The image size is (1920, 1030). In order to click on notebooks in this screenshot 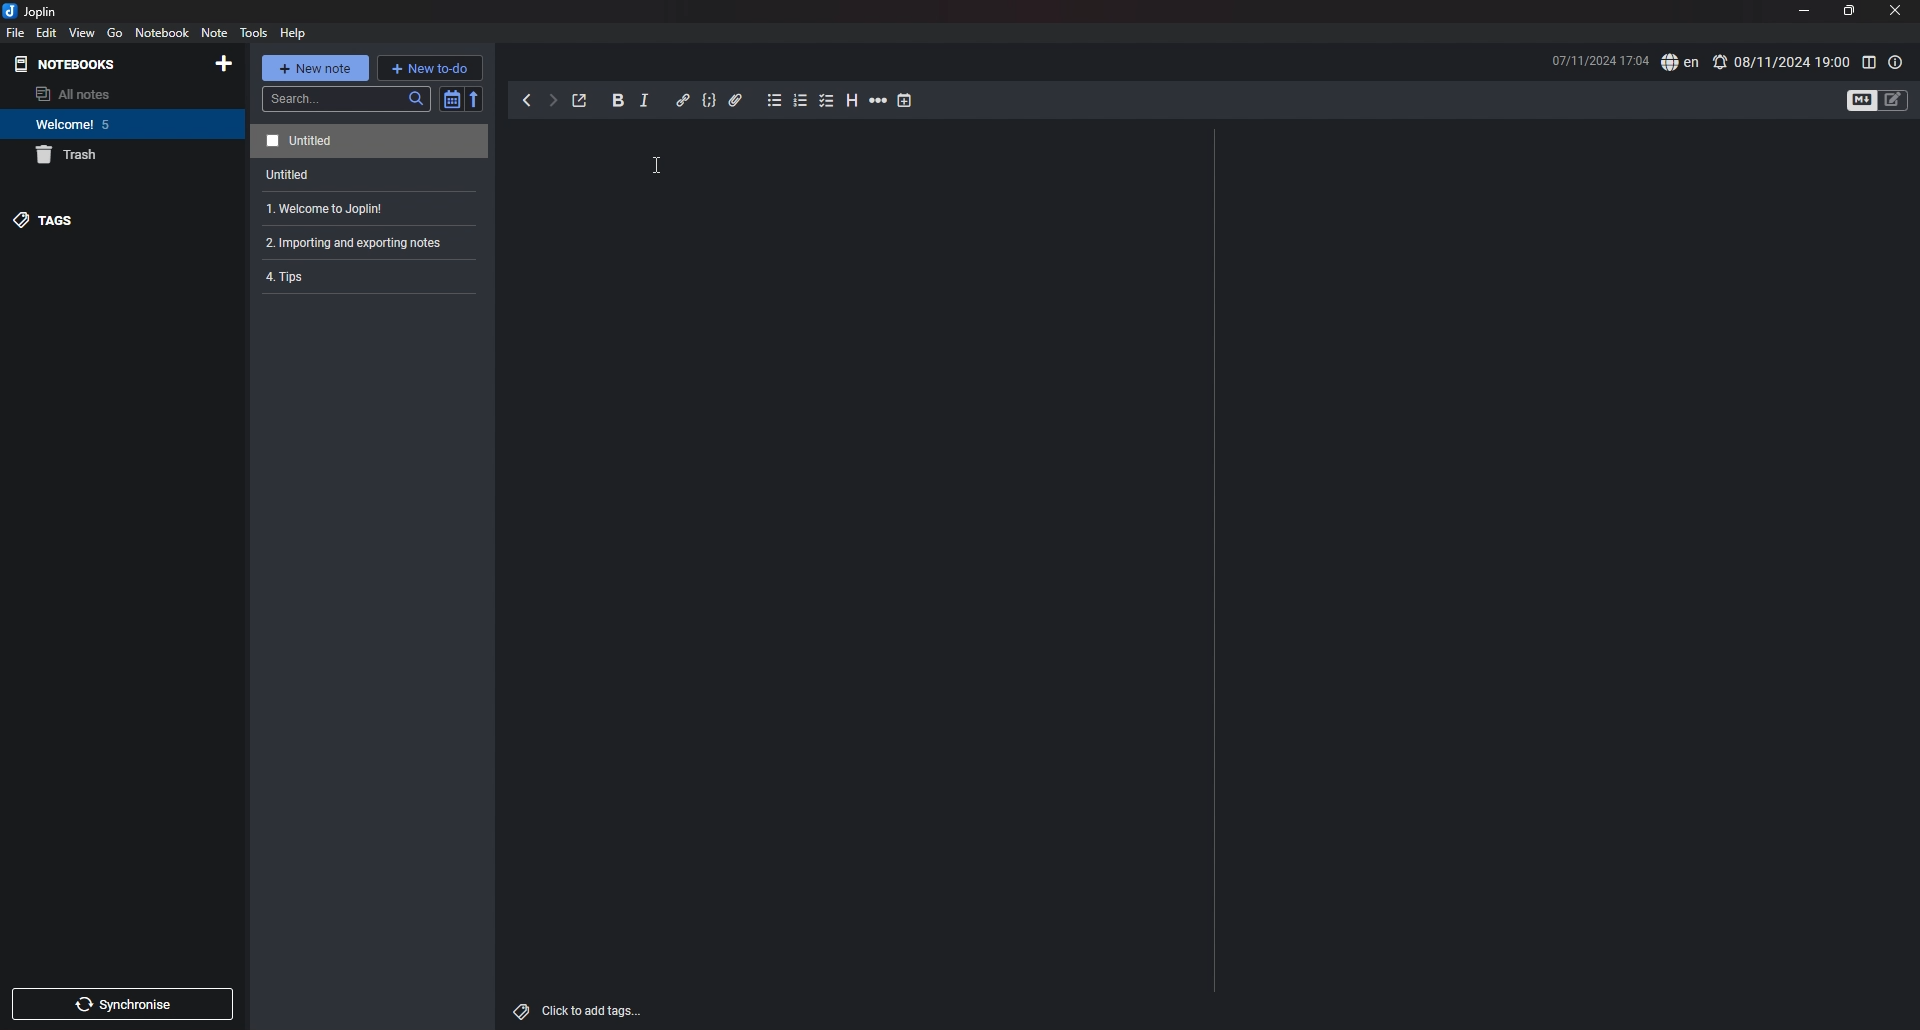, I will do `click(84, 63)`.